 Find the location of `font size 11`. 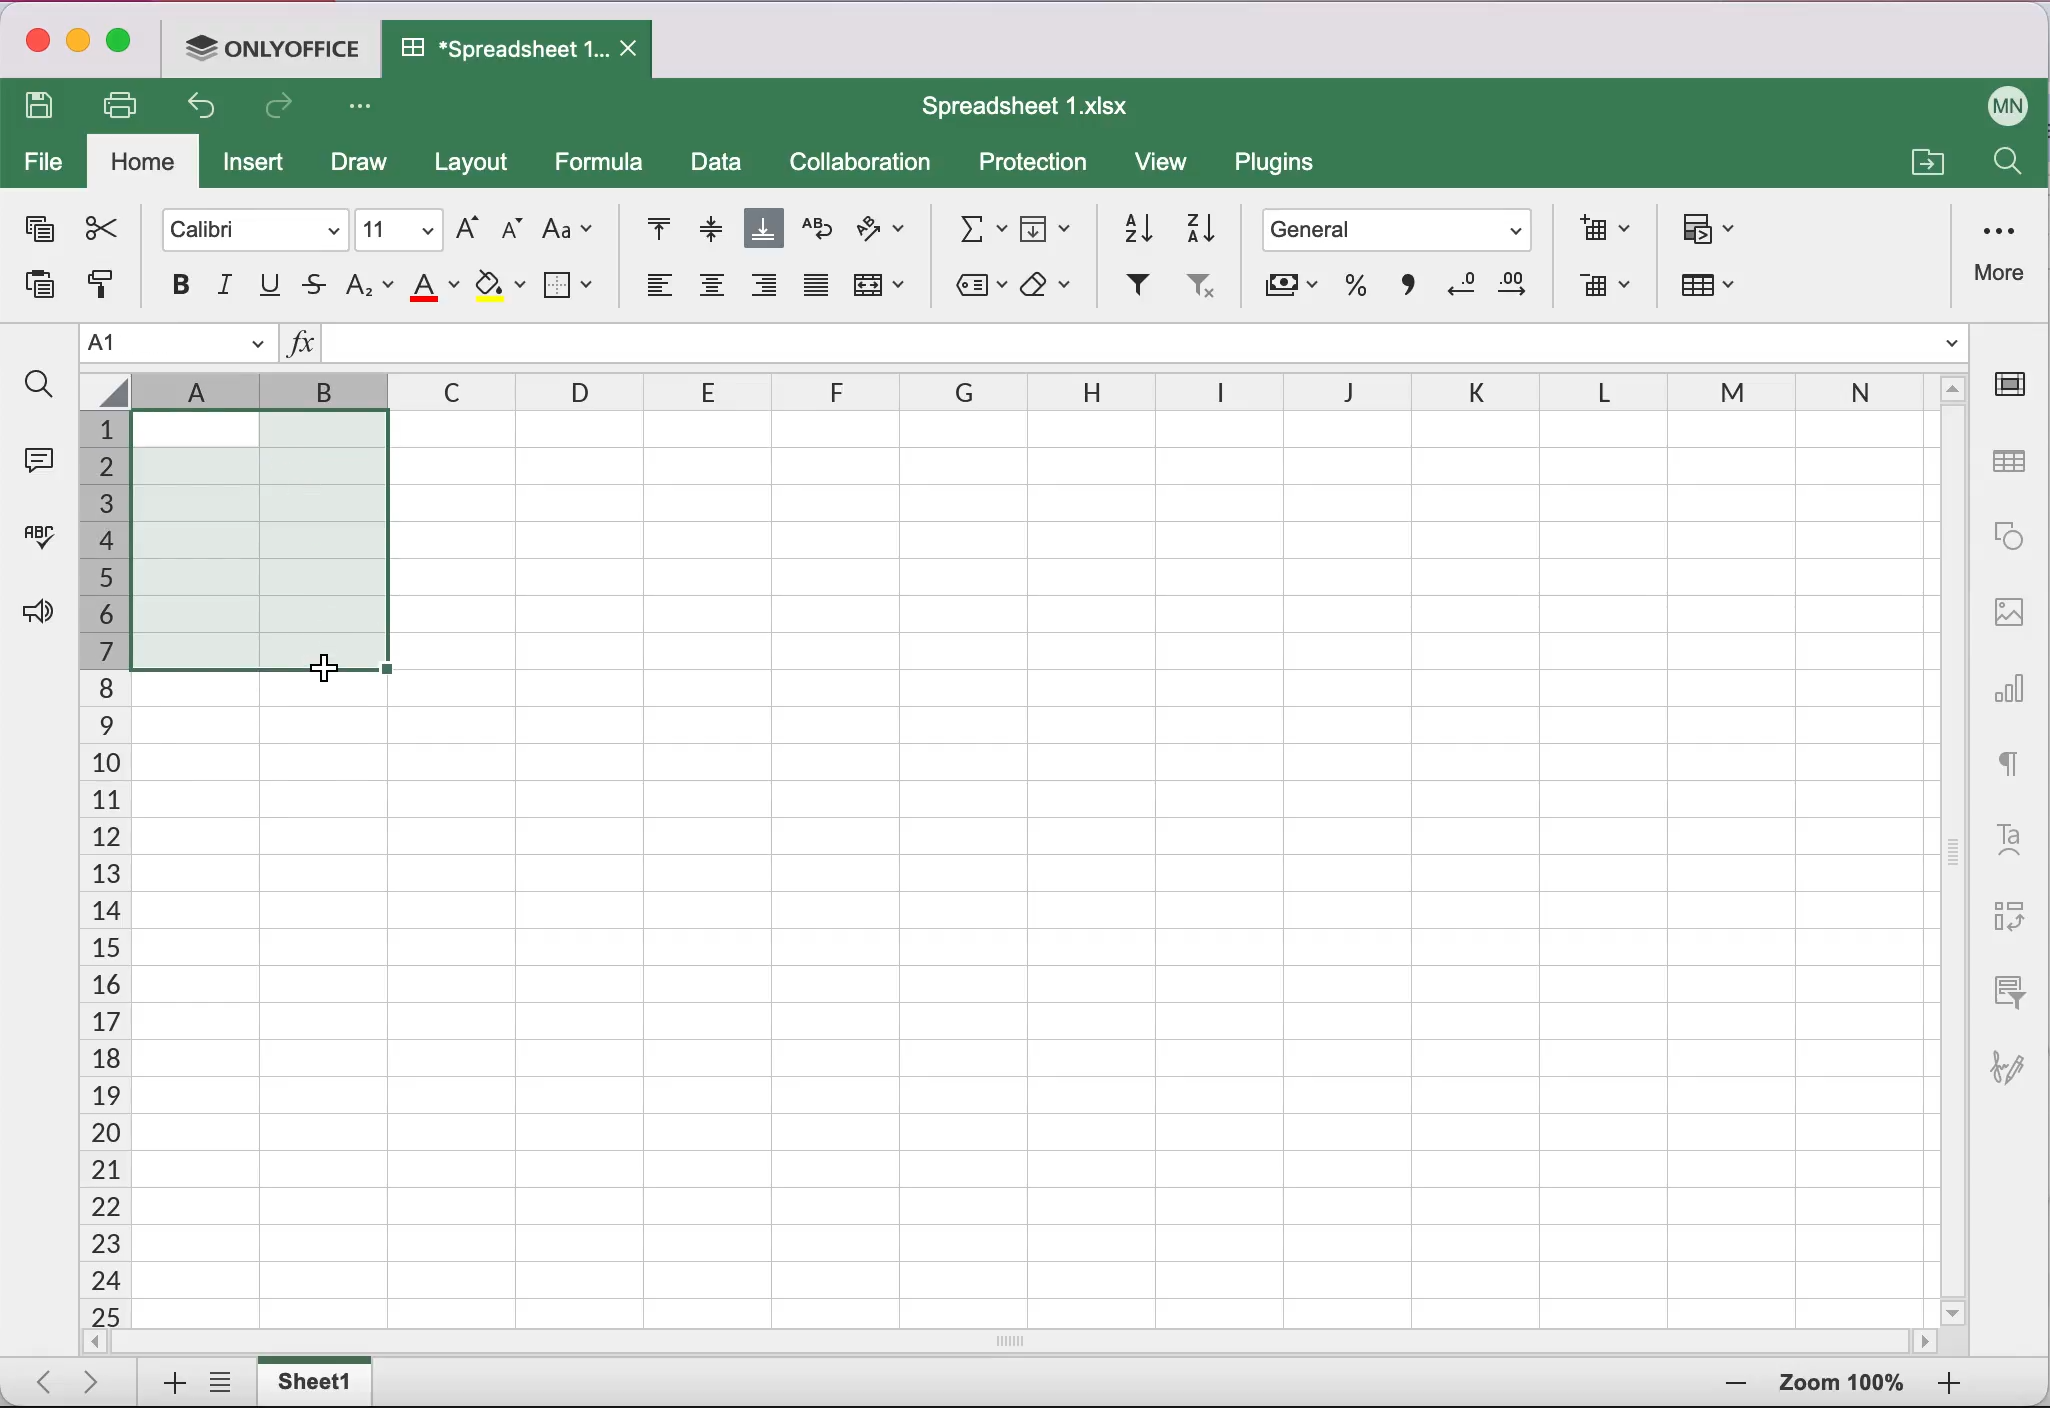

font size 11 is located at coordinates (400, 228).